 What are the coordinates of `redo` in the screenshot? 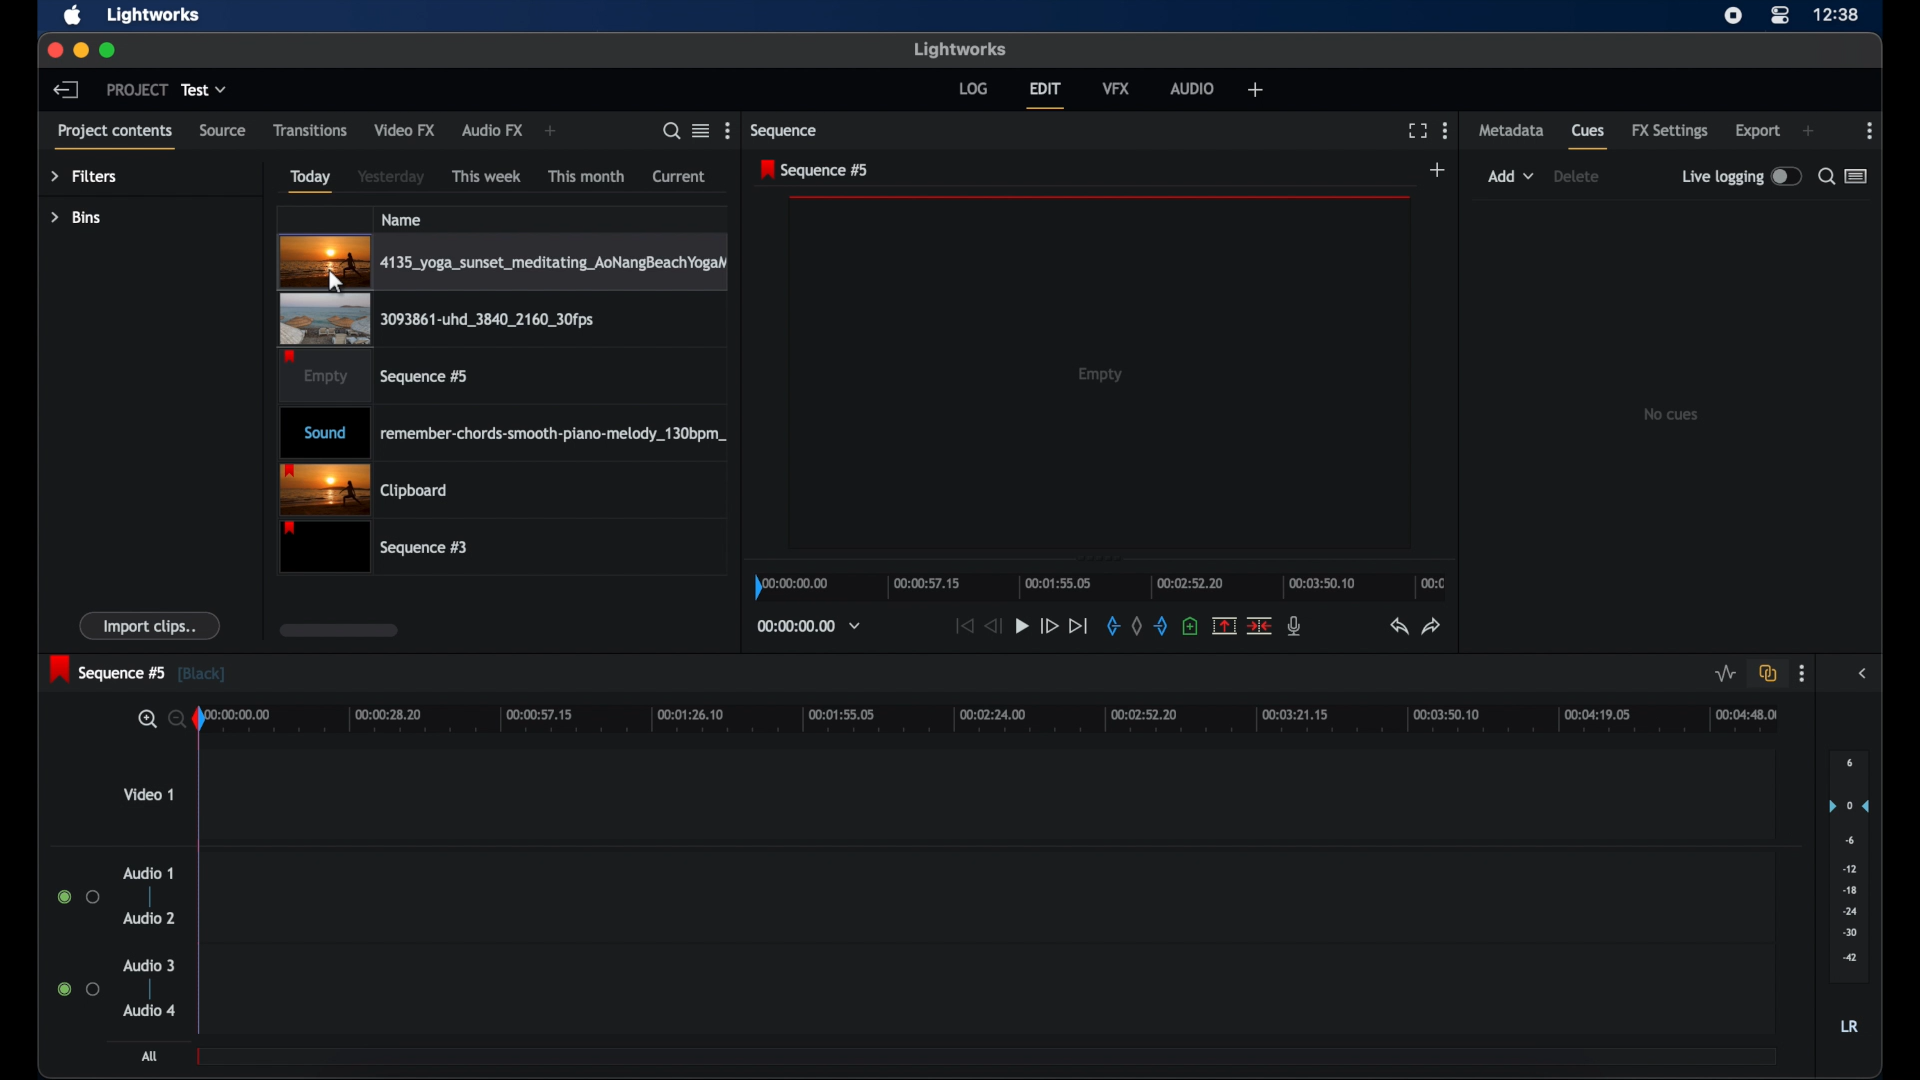 It's located at (1432, 626).